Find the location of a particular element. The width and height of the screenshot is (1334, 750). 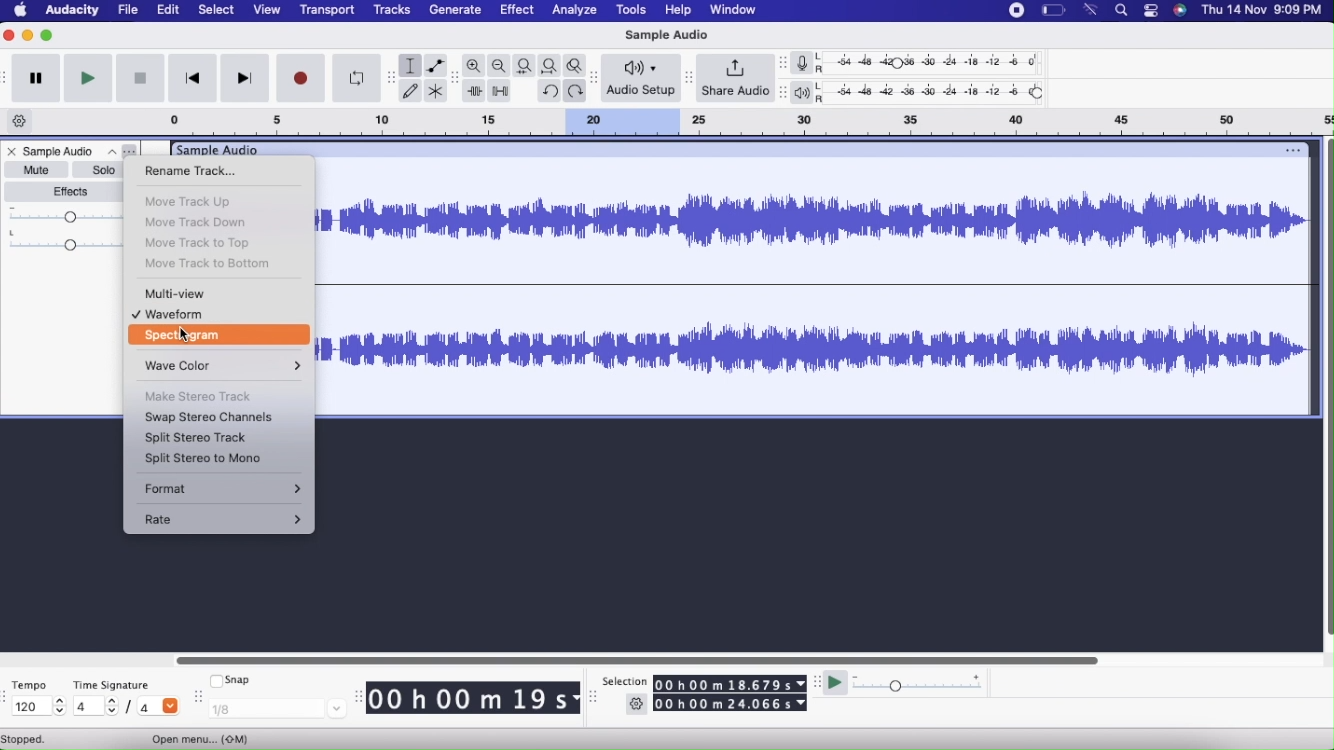

Edit is located at coordinates (170, 10).